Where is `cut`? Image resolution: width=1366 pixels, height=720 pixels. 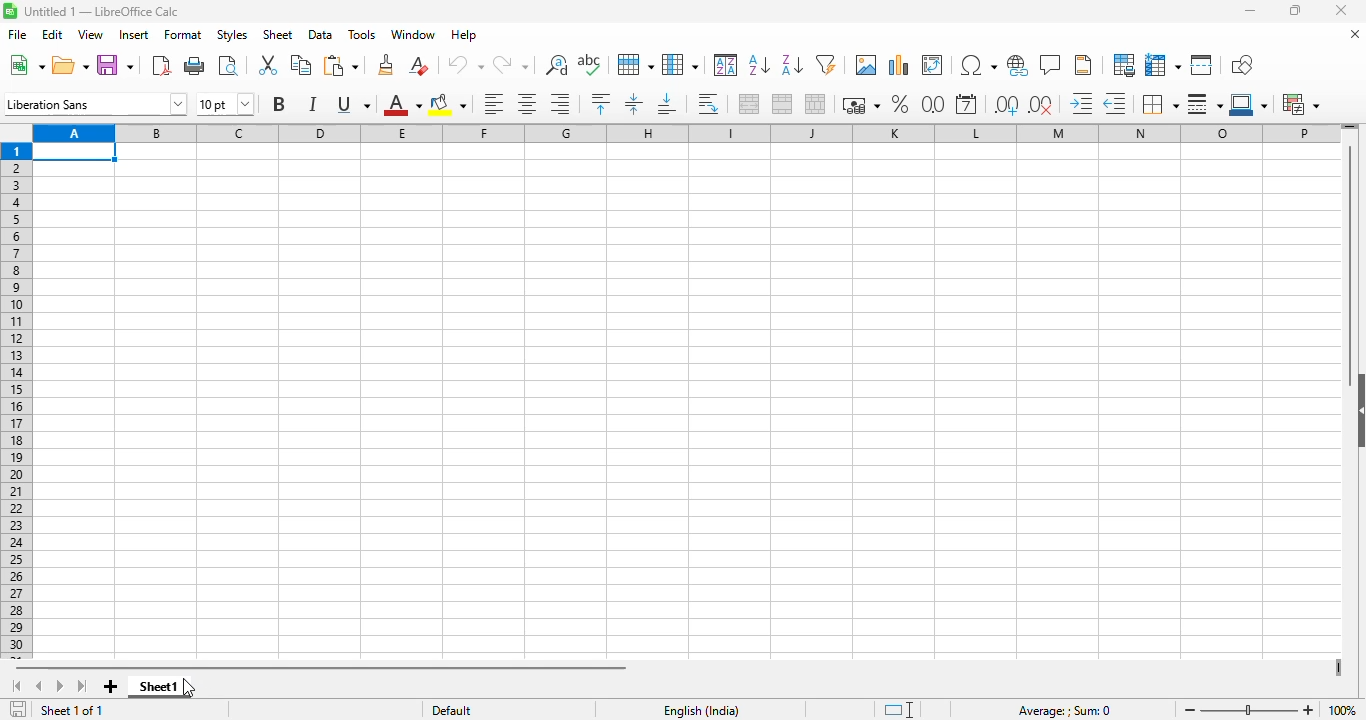
cut is located at coordinates (266, 65).